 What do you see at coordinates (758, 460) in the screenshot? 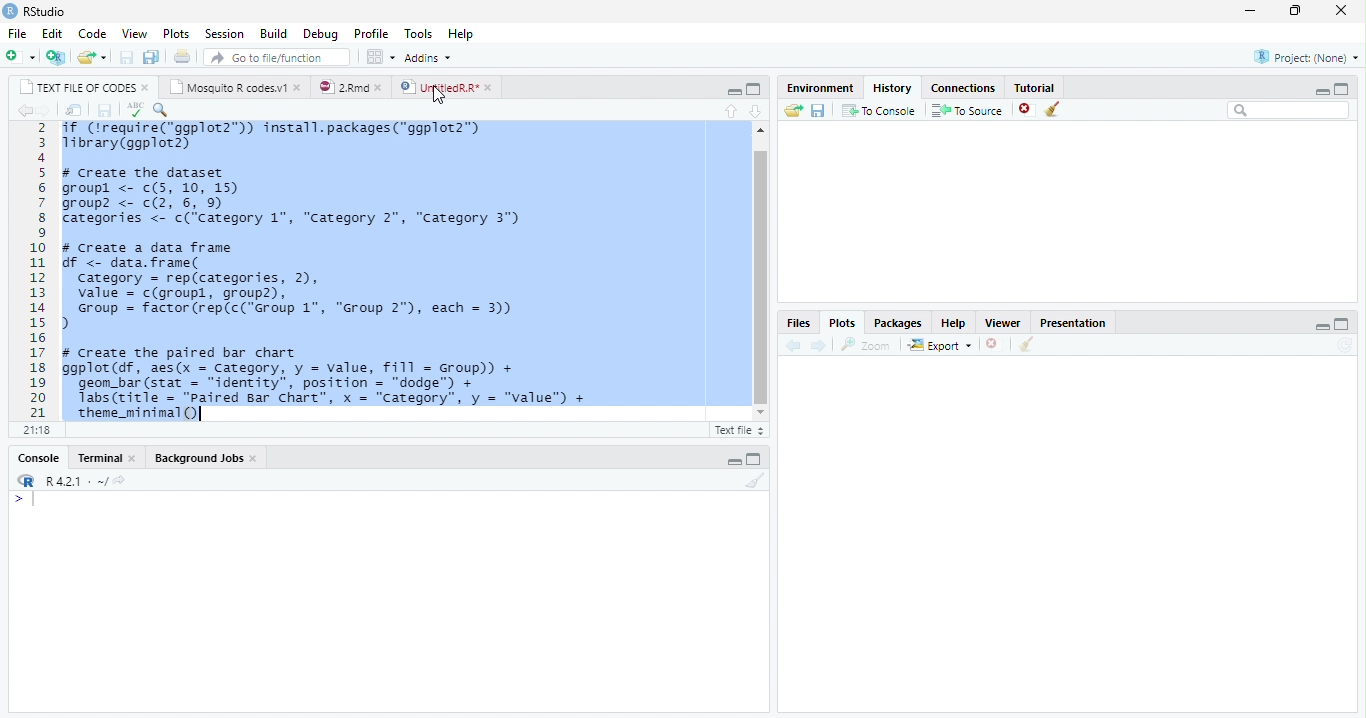
I see `maximize` at bounding box center [758, 460].